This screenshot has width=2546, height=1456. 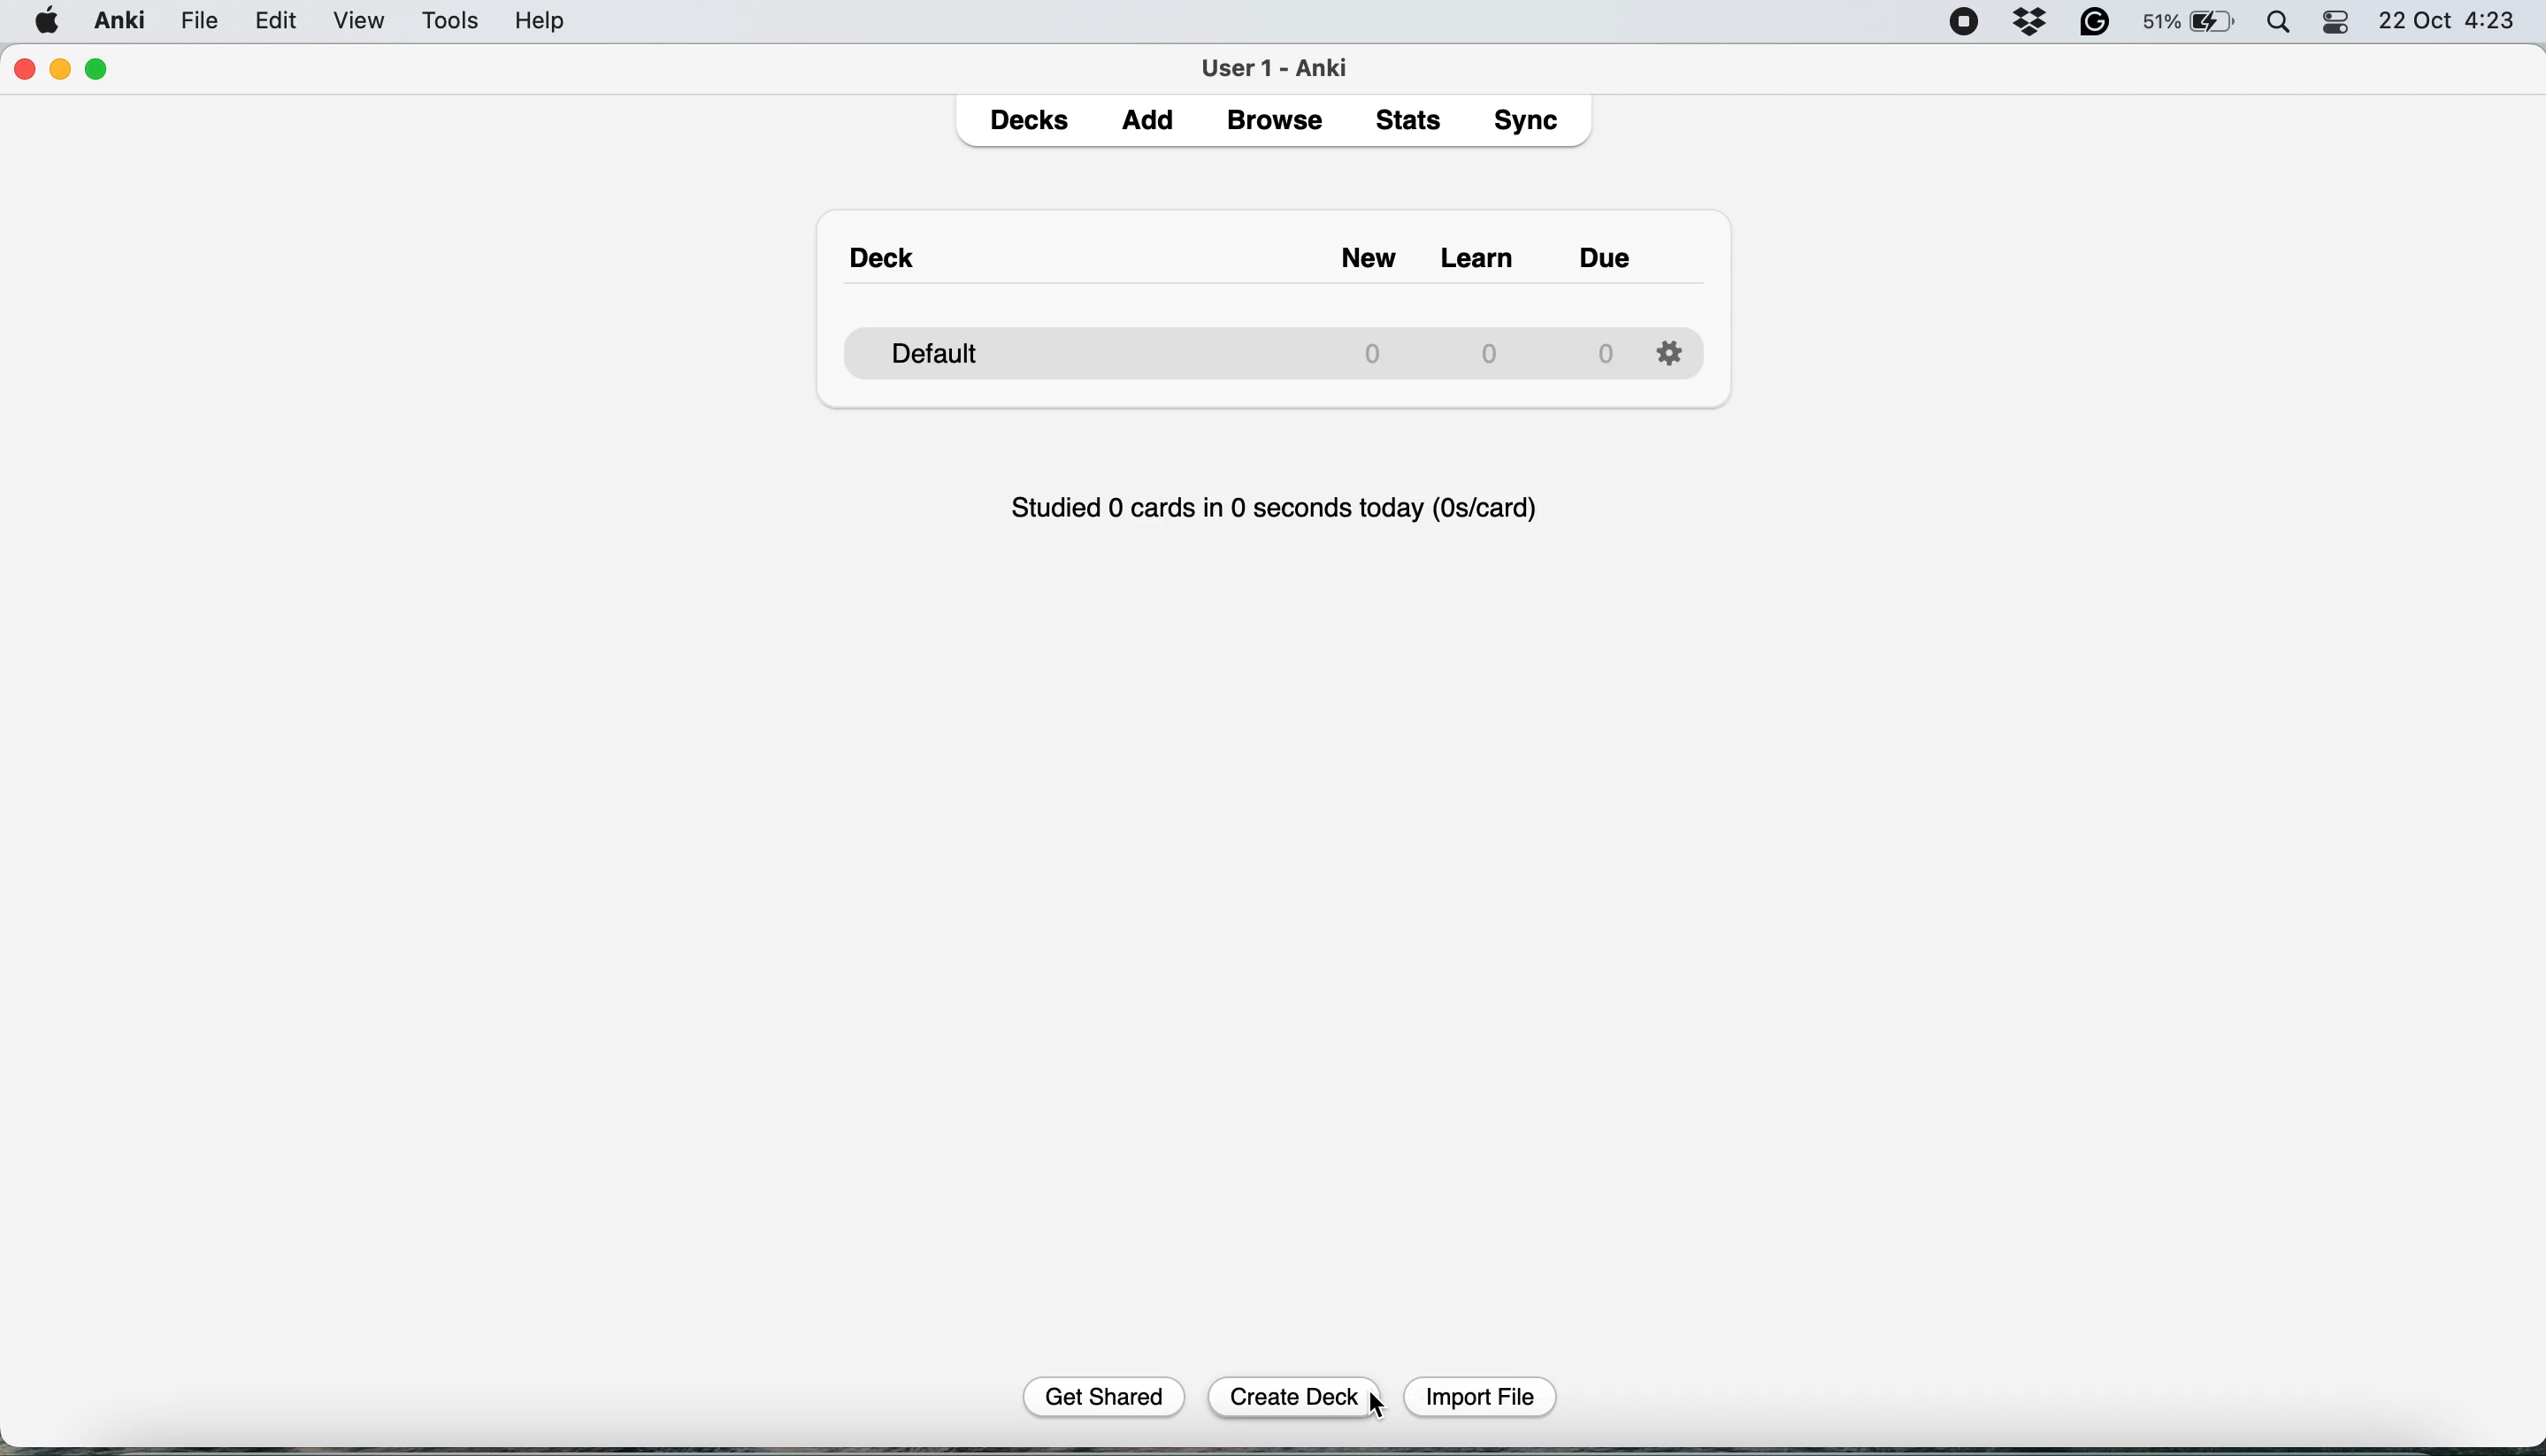 I want to click on stats, so click(x=1411, y=122).